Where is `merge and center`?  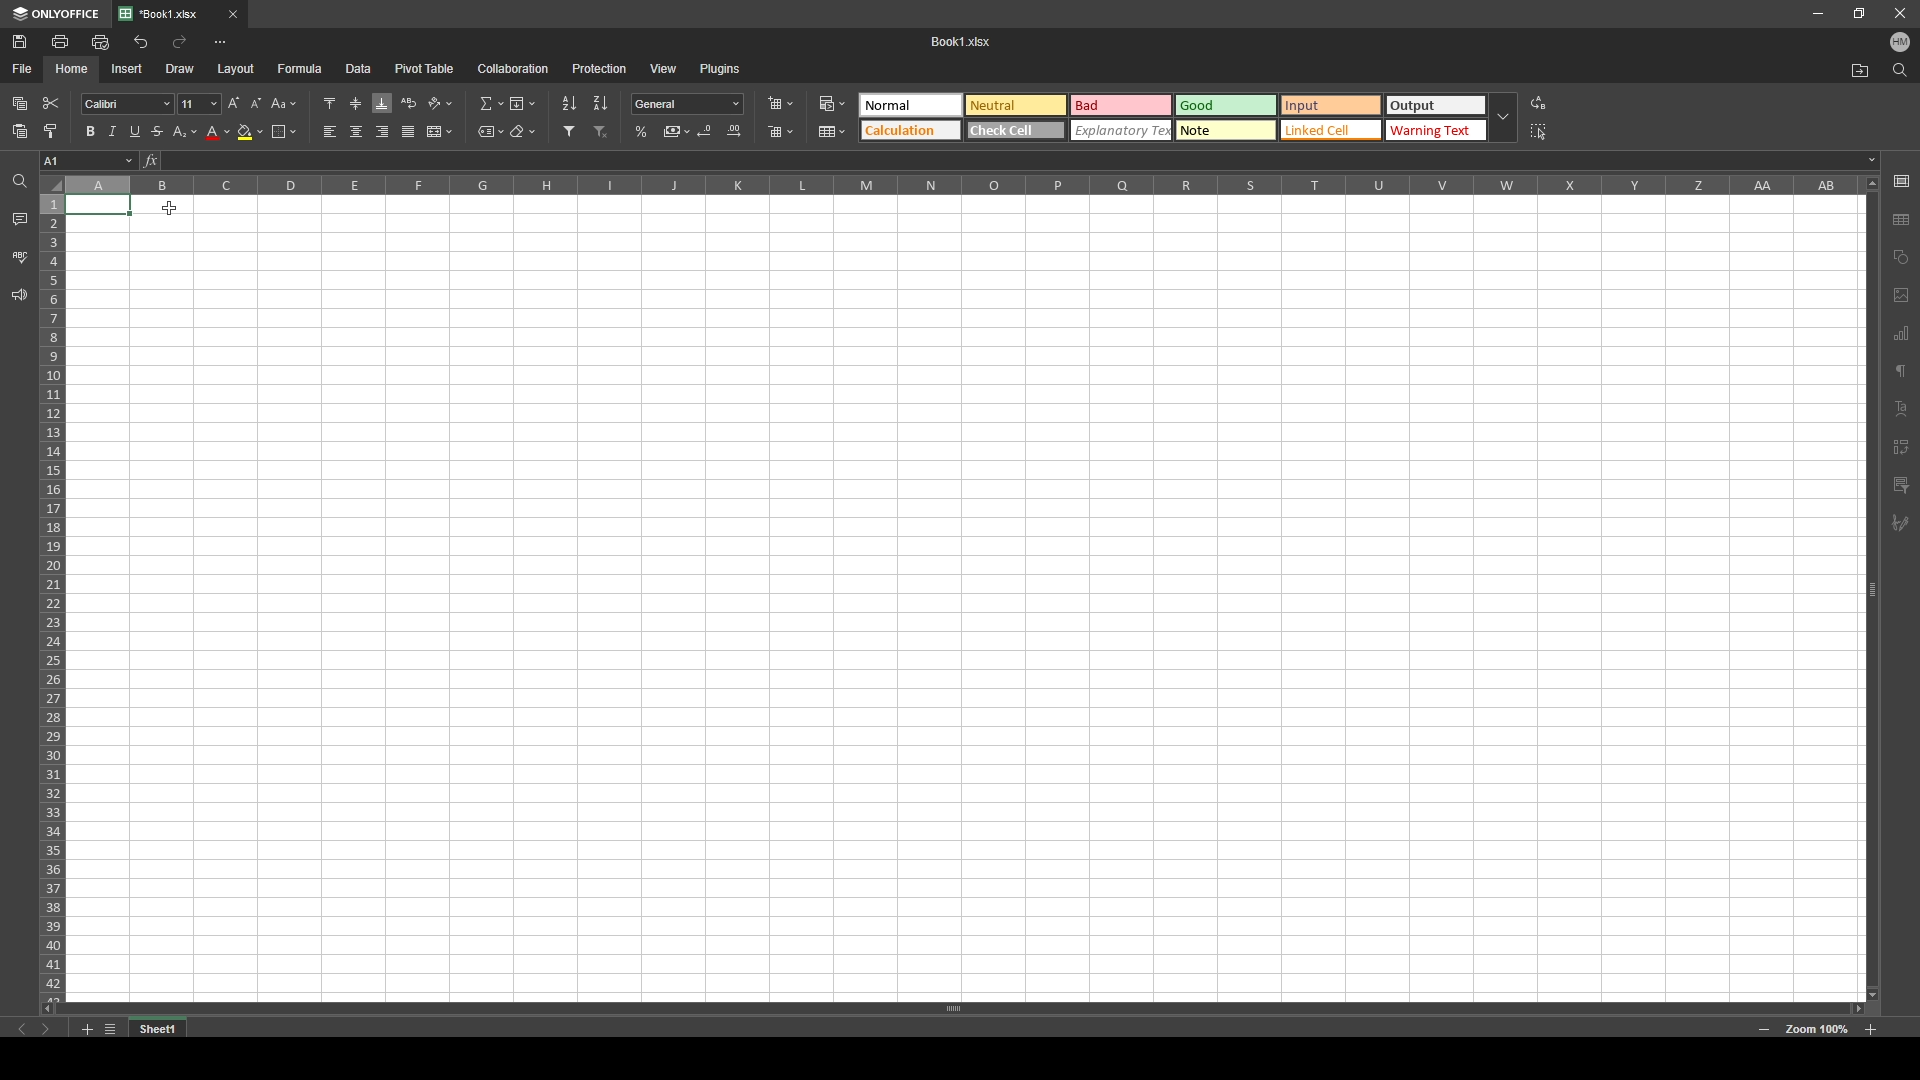 merge and center is located at coordinates (439, 131).